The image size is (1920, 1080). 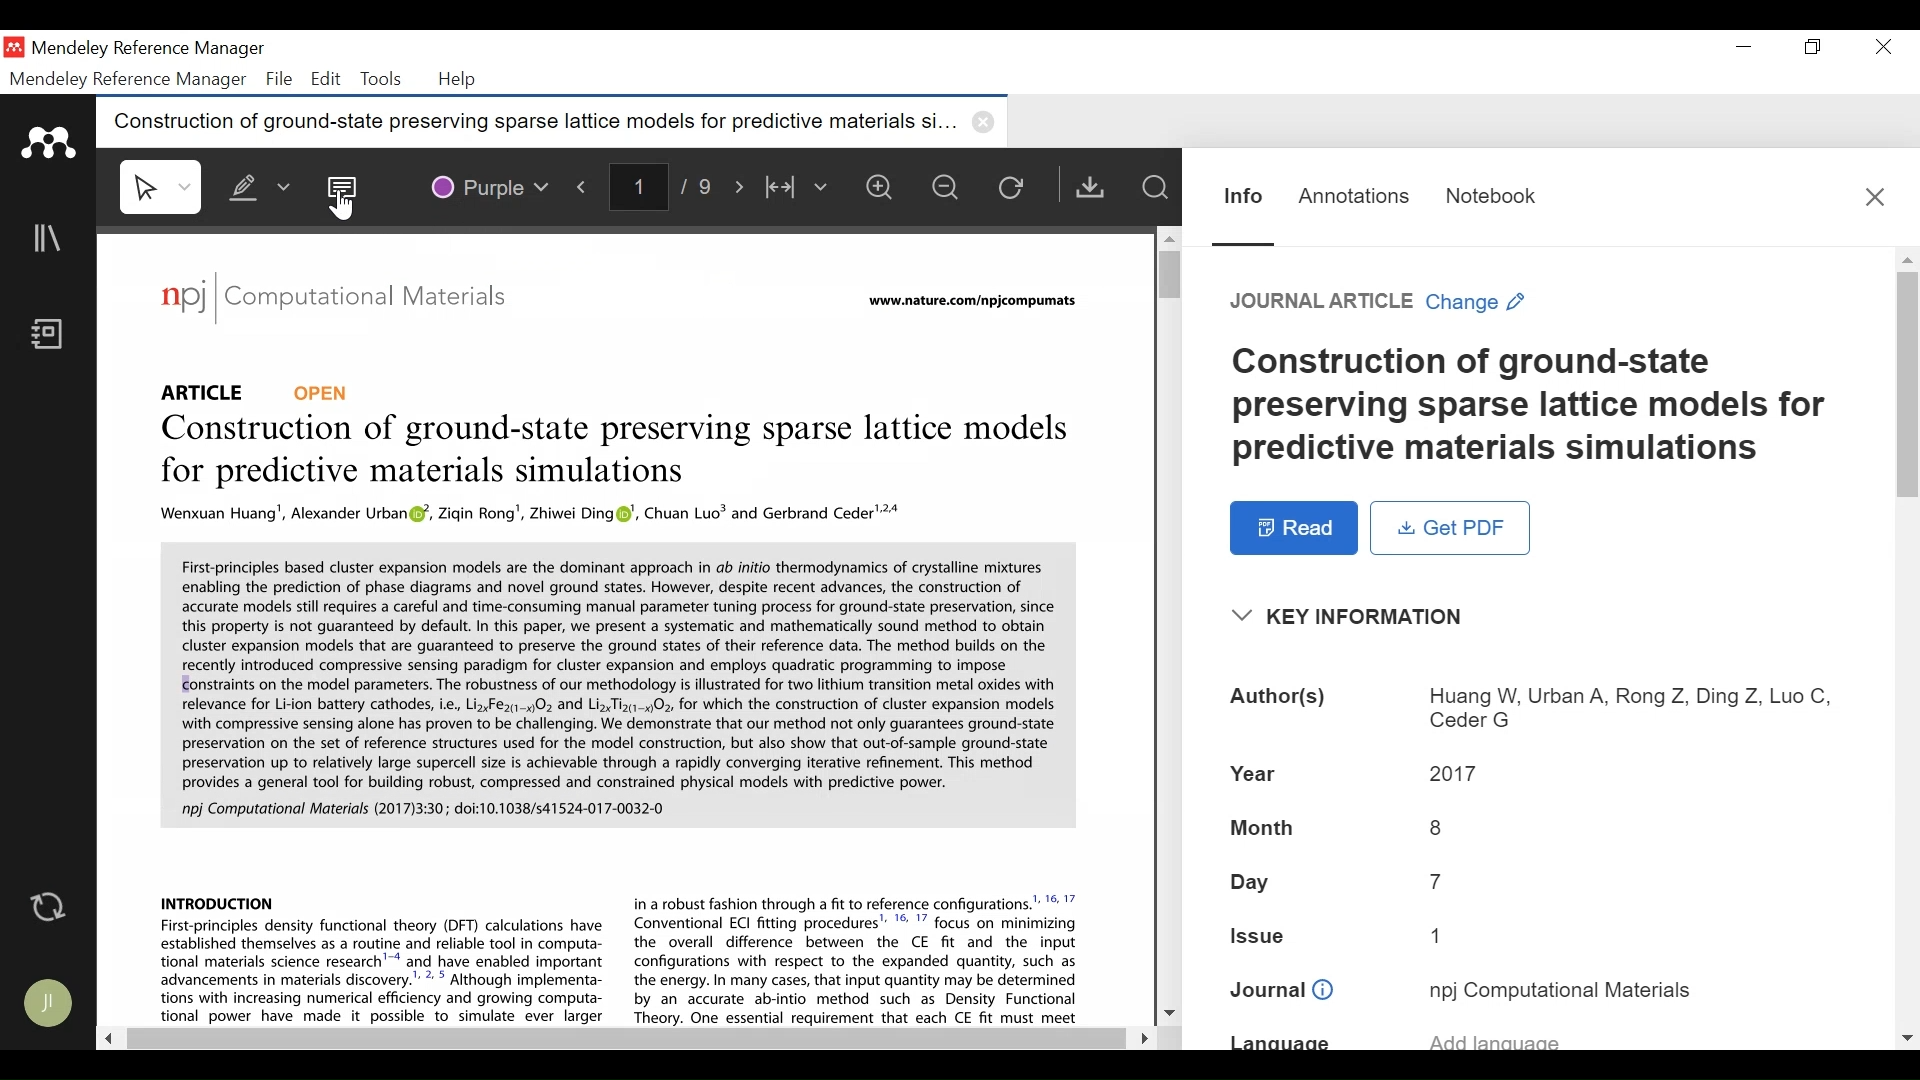 I want to click on Annotations, so click(x=1354, y=194).